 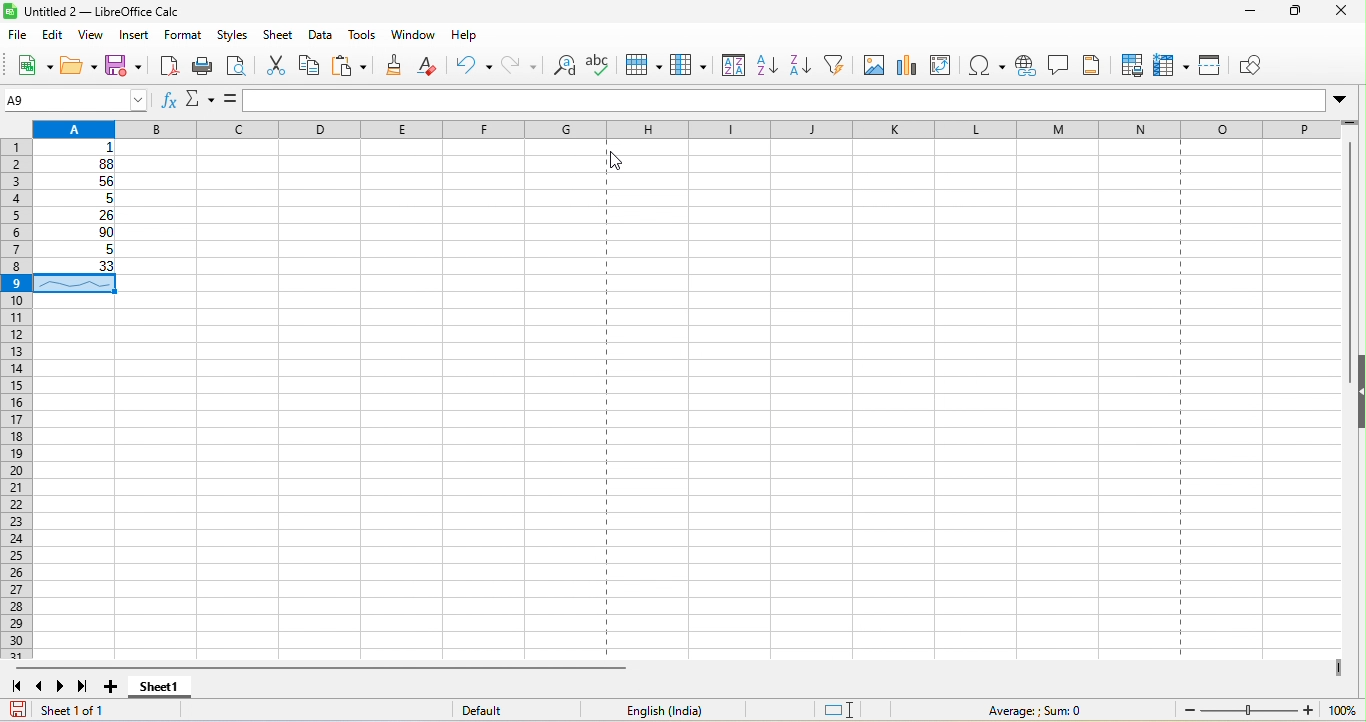 What do you see at coordinates (1130, 65) in the screenshot?
I see `defined print area` at bounding box center [1130, 65].